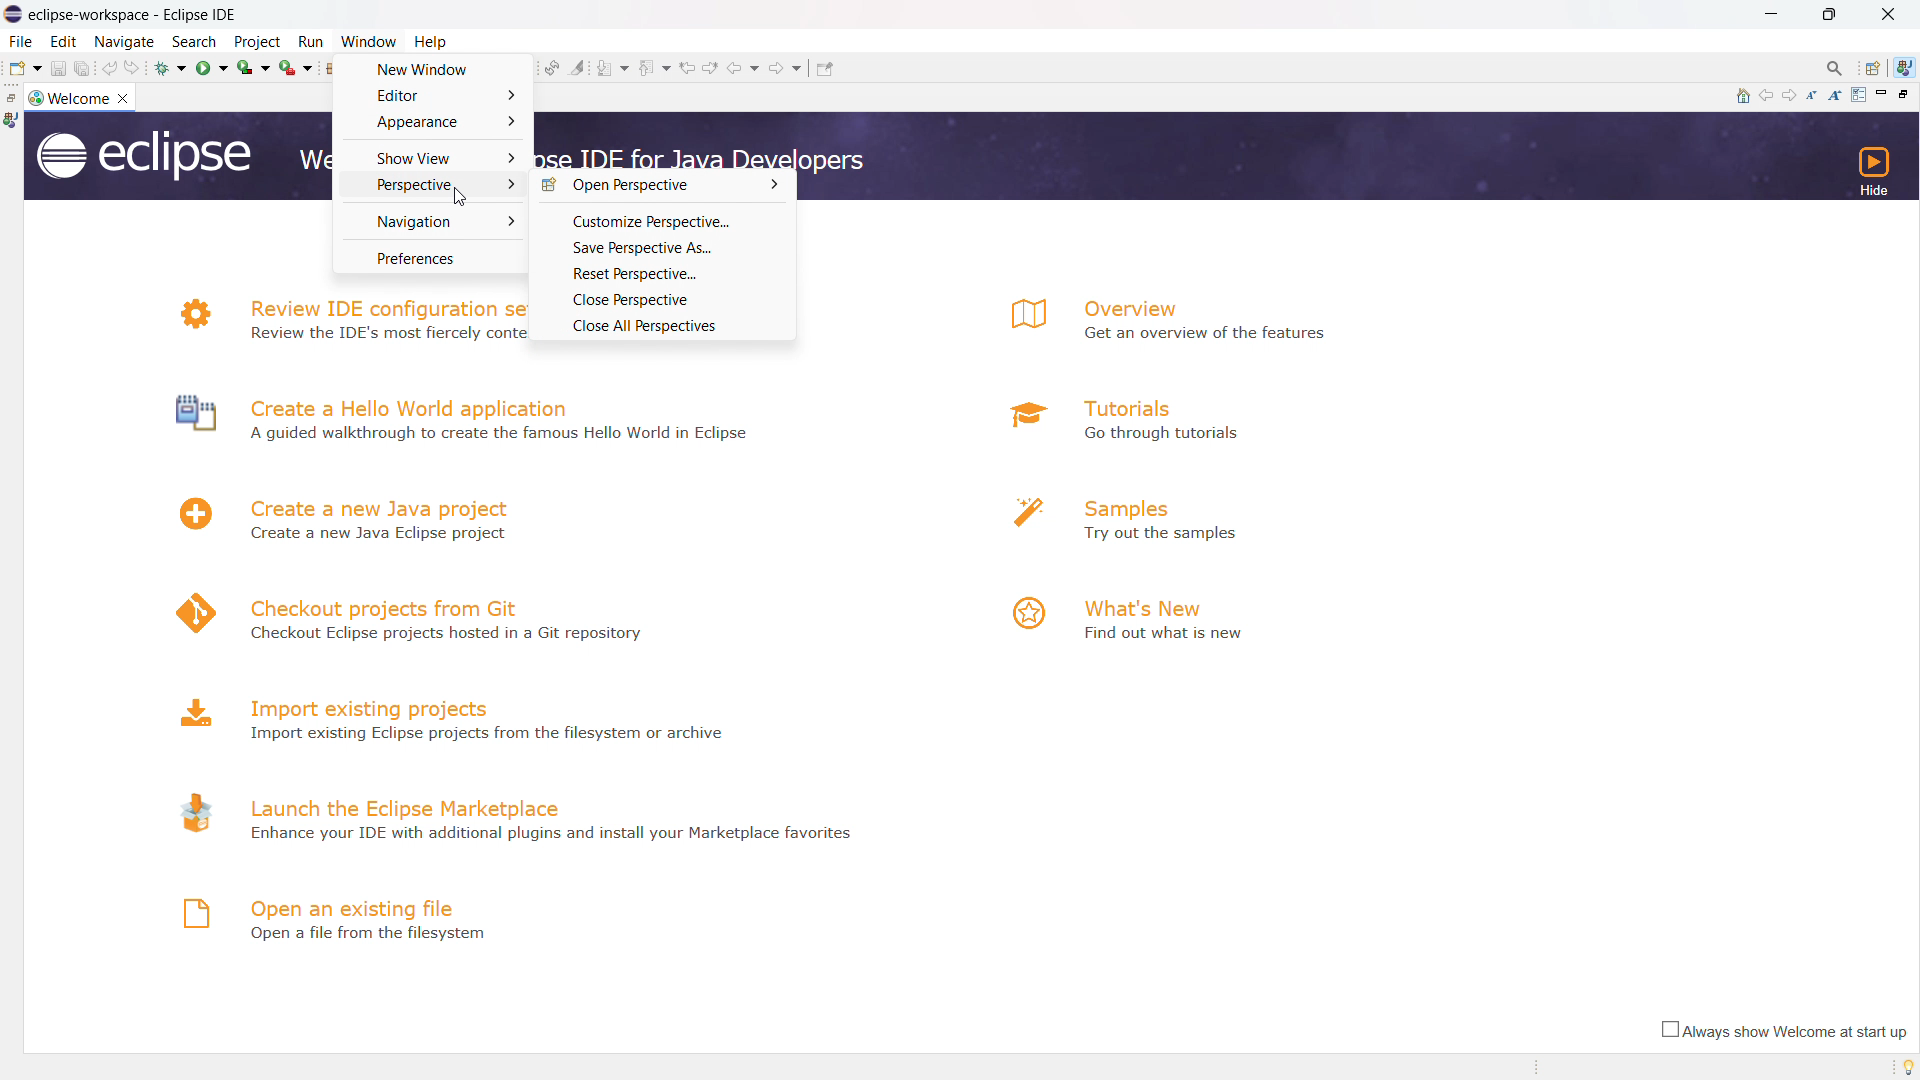 This screenshot has height=1080, width=1920. I want to click on Get an overview of the features, so click(1216, 337).